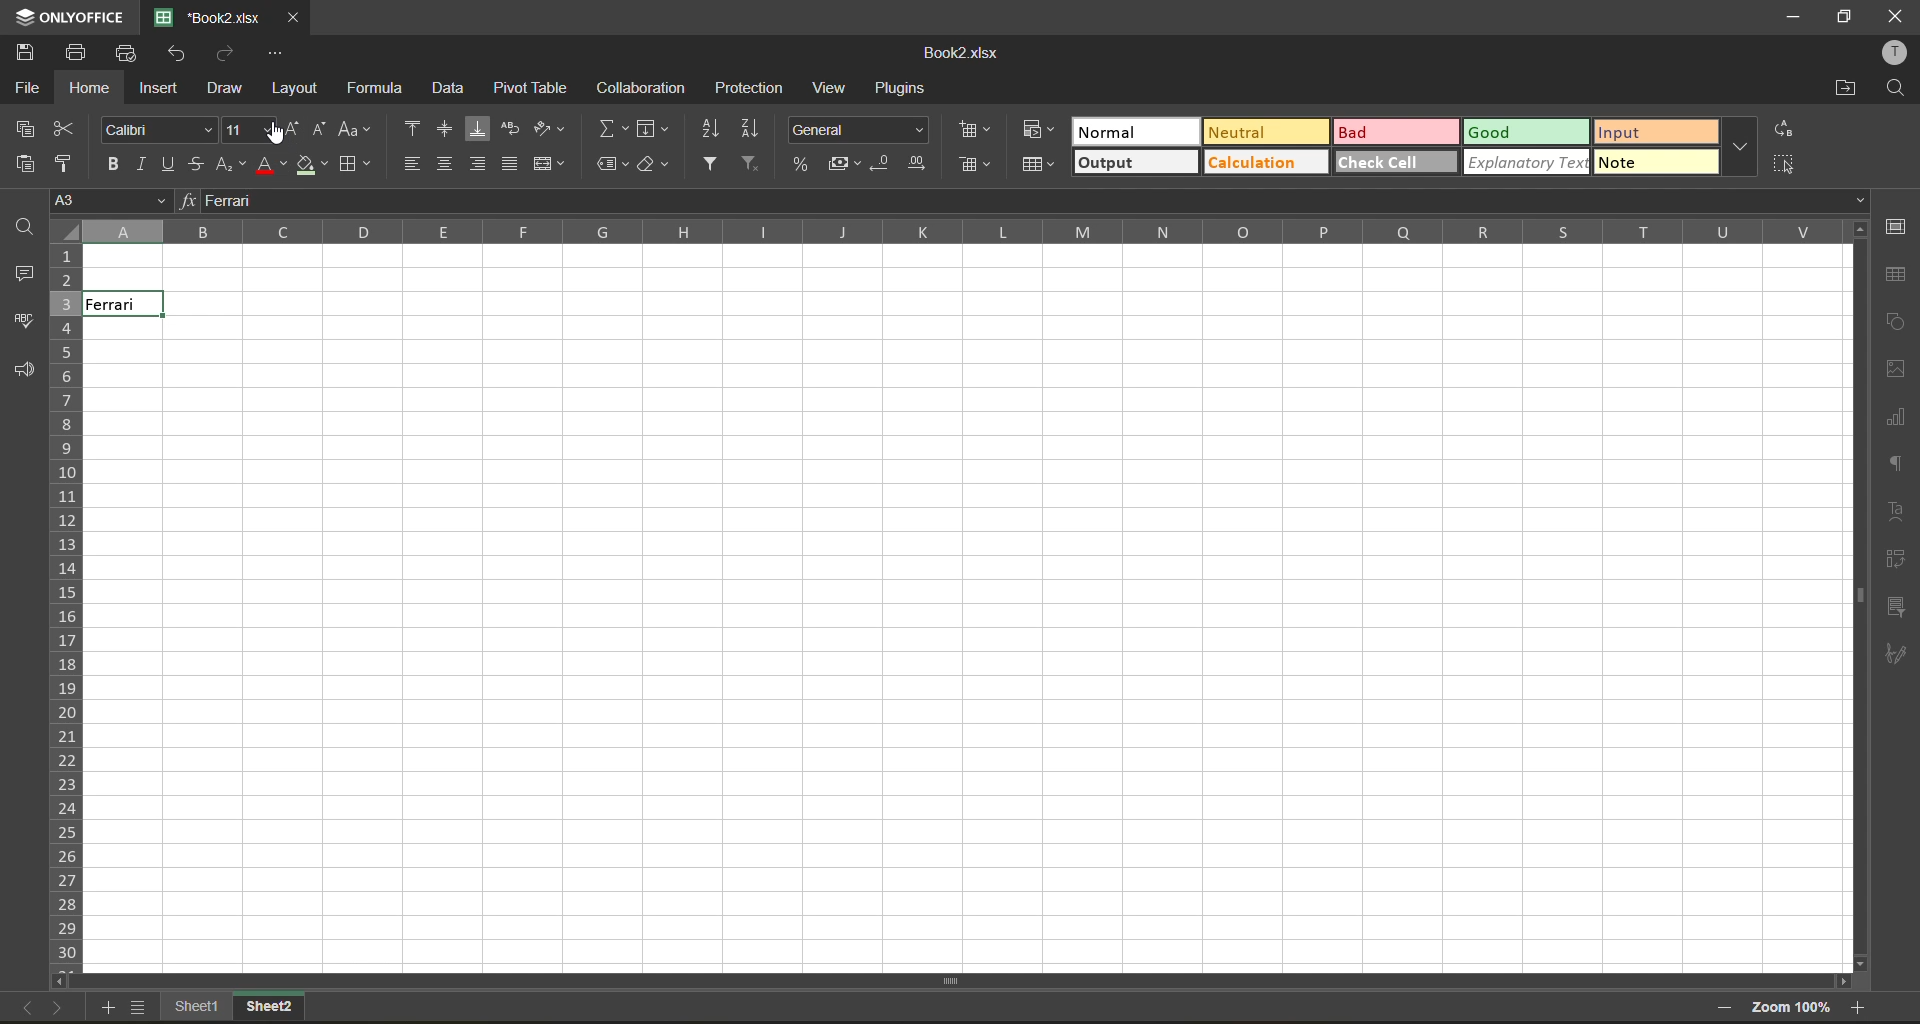 This screenshot has width=1920, height=1024. I want to click on copy, so click(25, 127).